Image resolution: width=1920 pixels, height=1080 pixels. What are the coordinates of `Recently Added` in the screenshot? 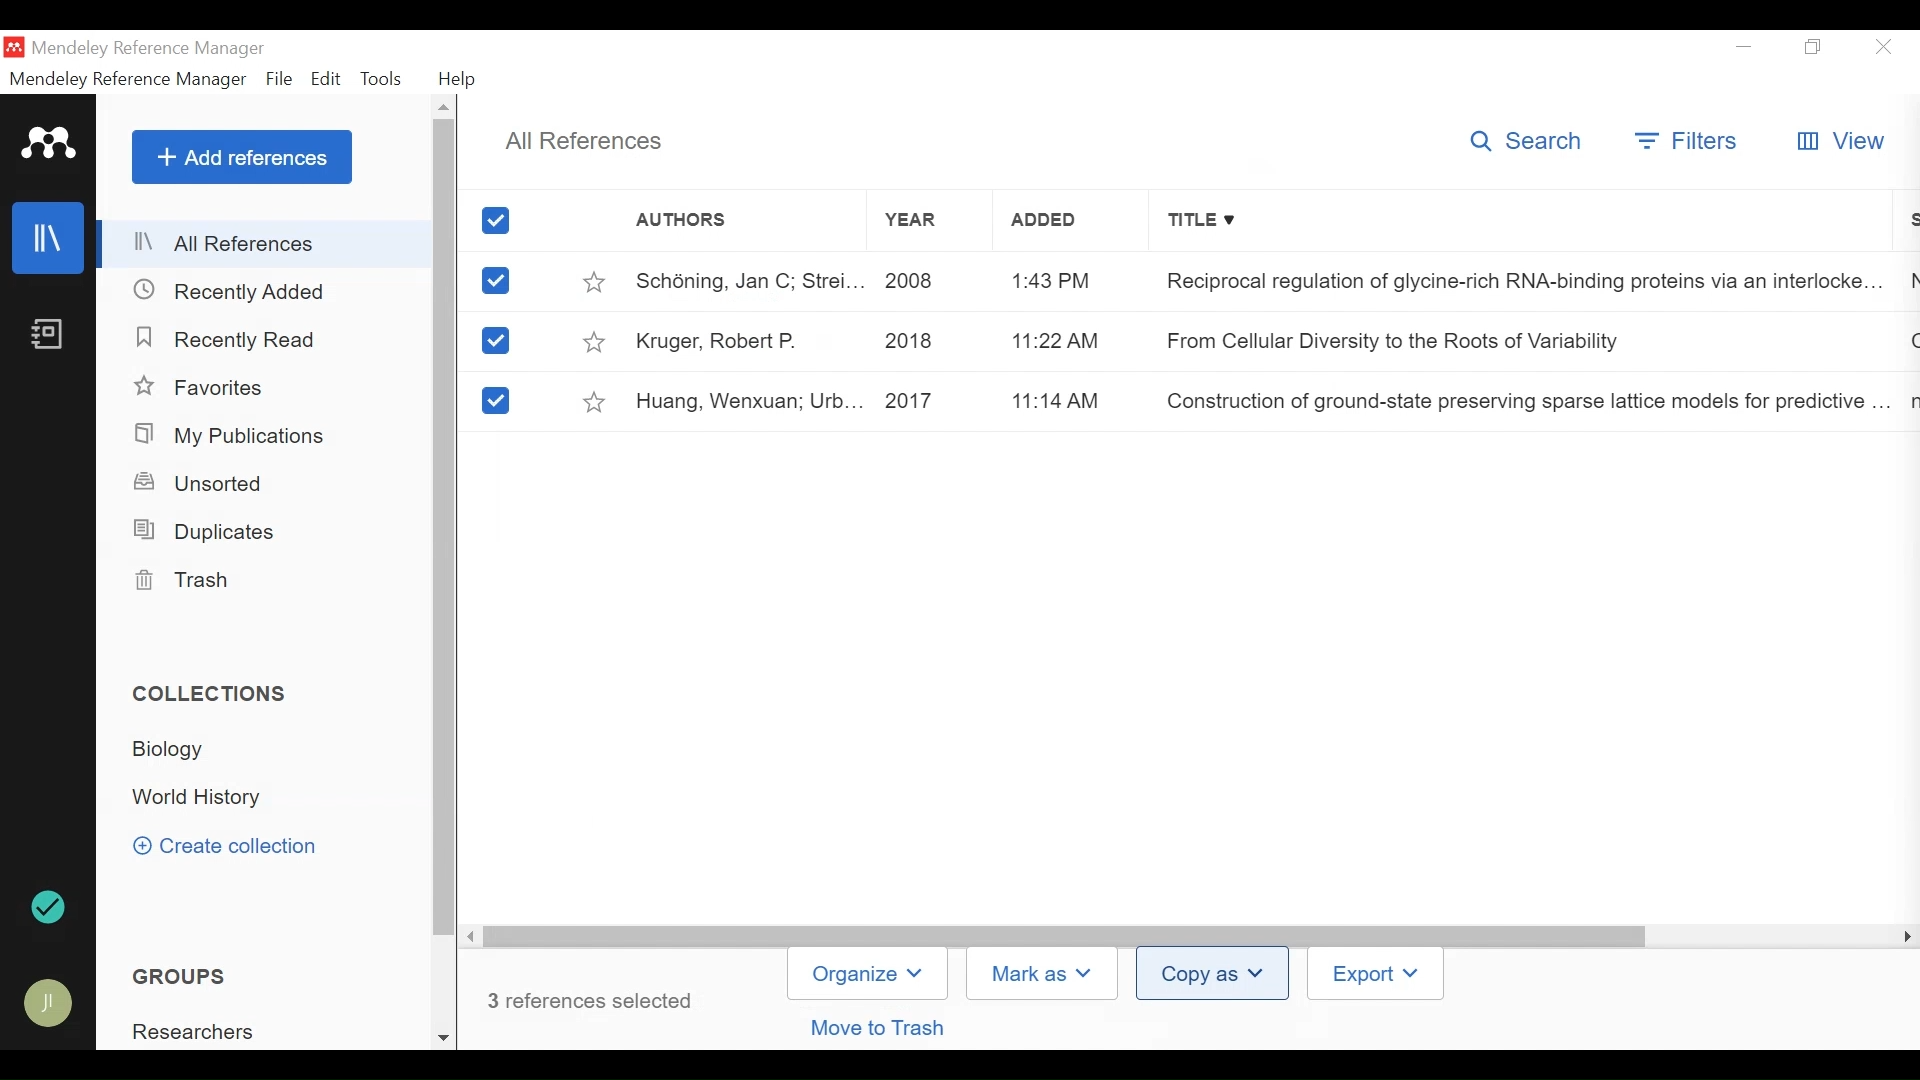 It's located at (229, 291).